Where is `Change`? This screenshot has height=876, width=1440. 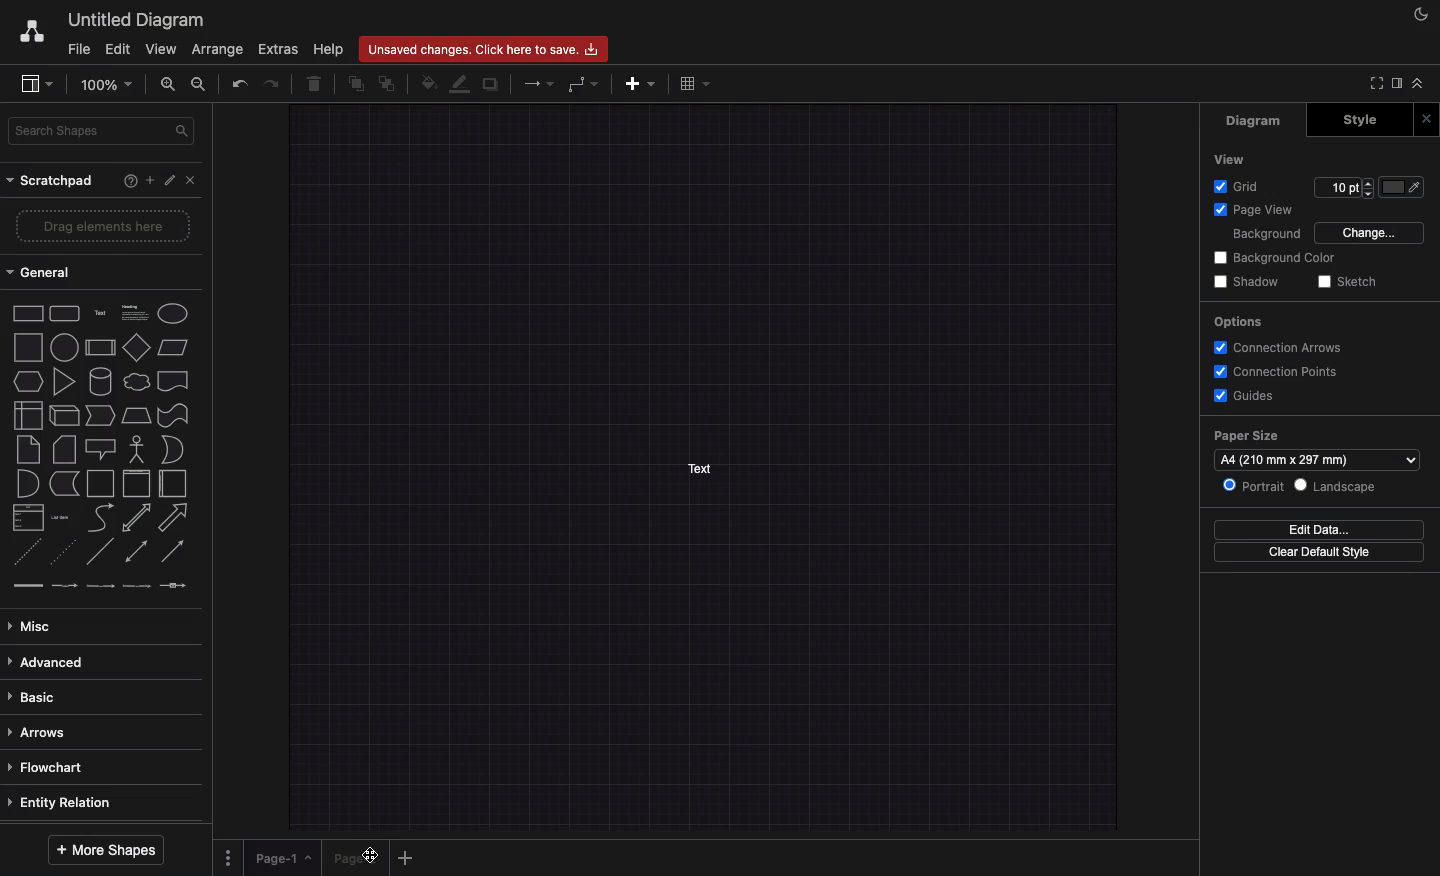
Change is located at coordinates (1371, 232).